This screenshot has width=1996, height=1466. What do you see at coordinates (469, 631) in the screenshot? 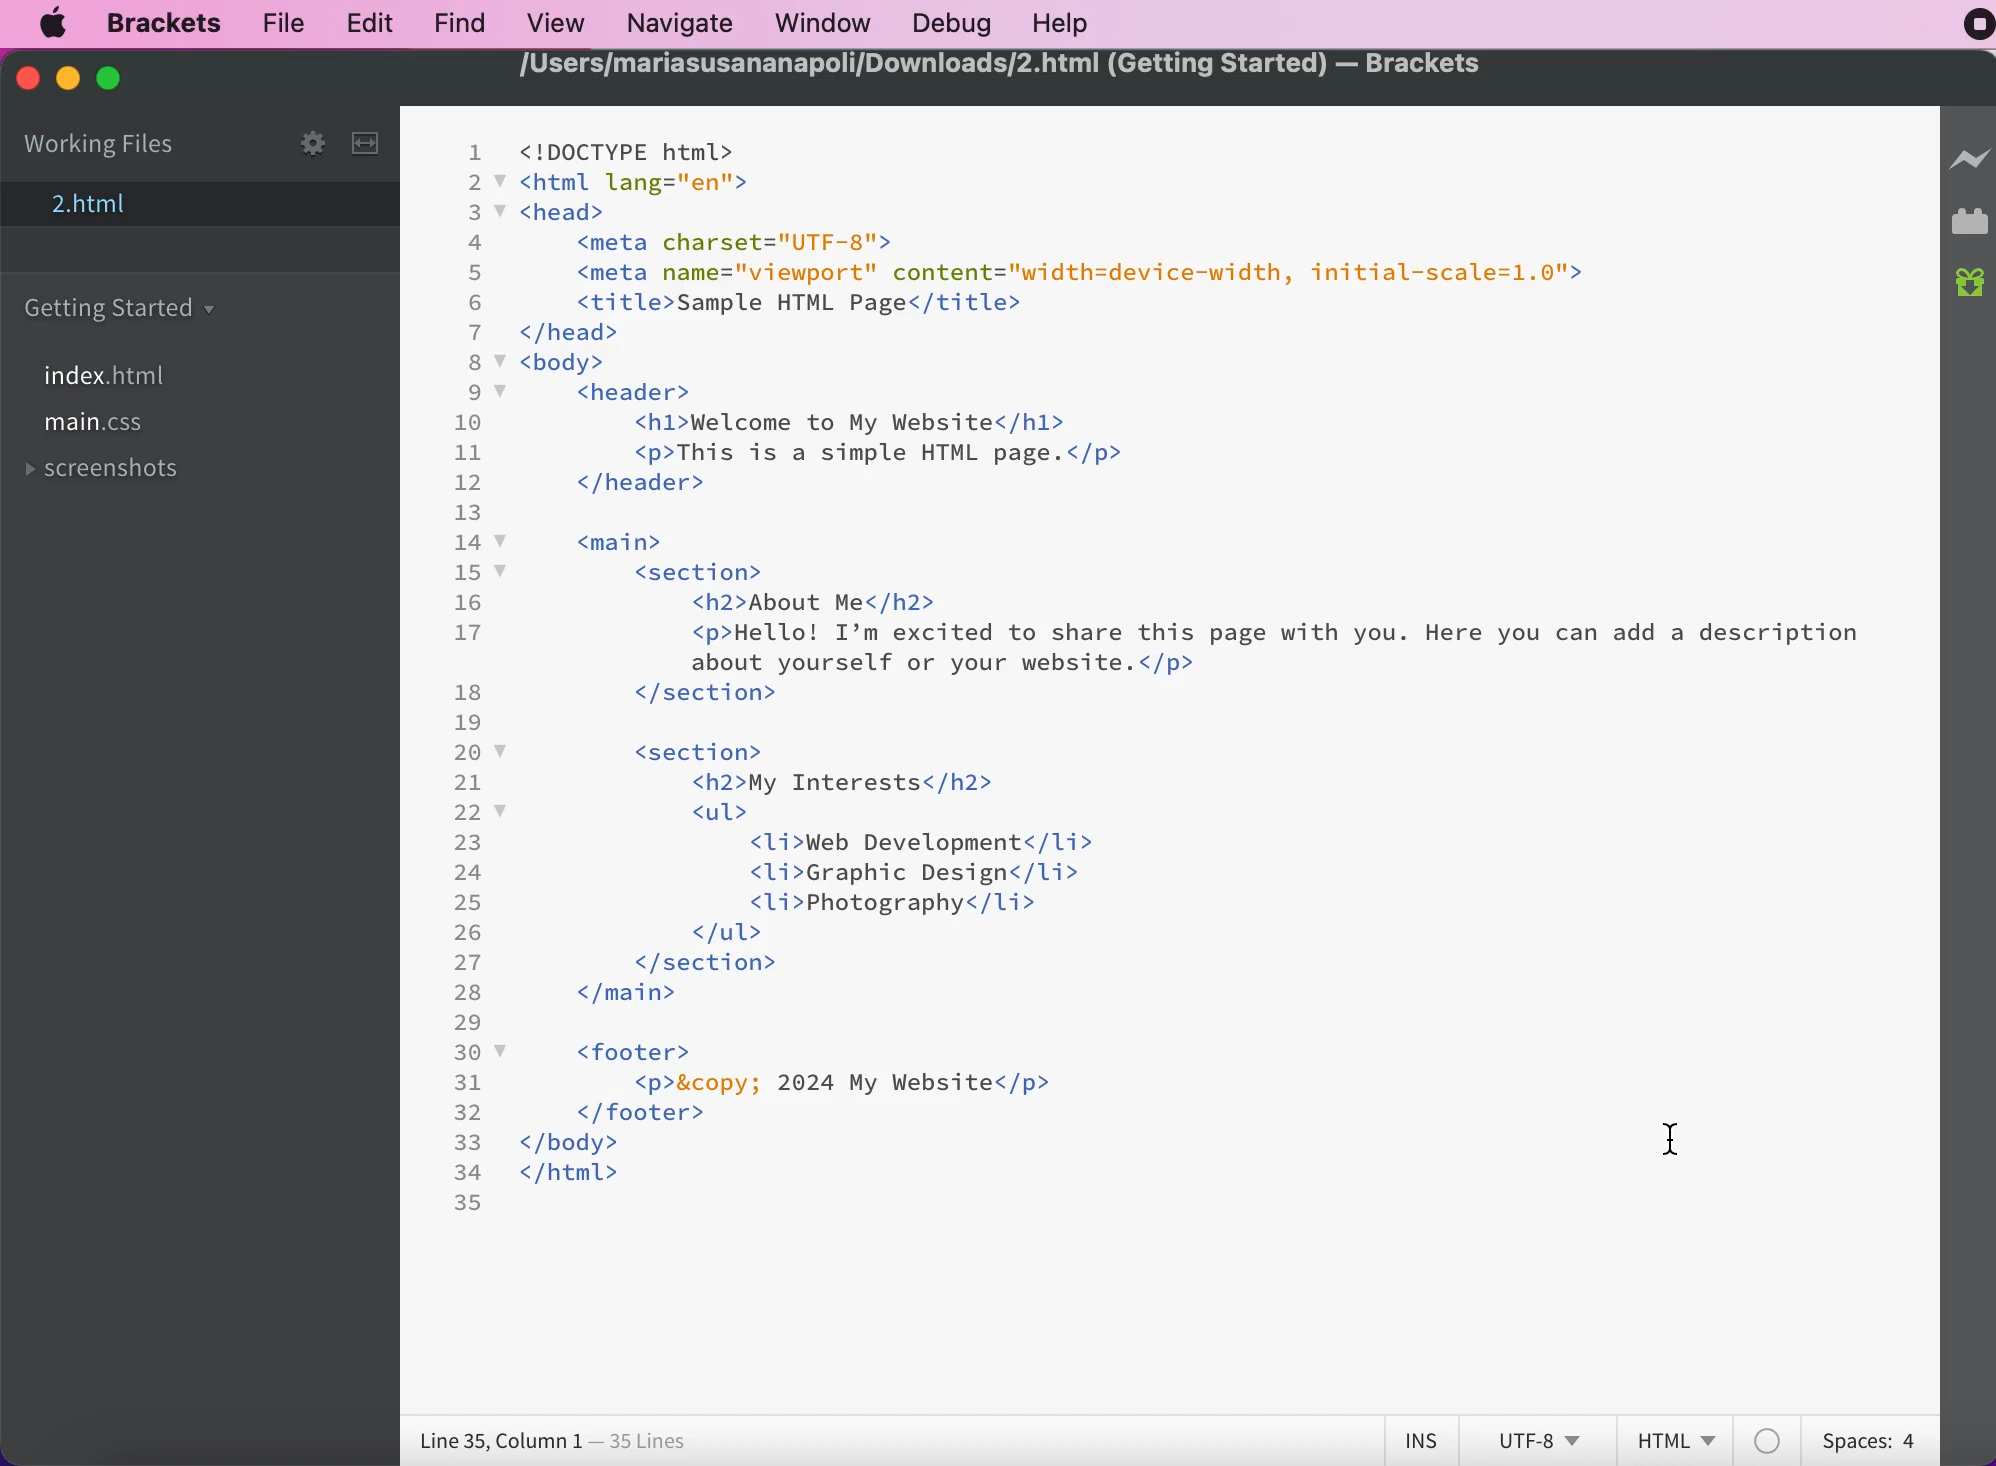
I see `17` at bounding box center [469, 631].